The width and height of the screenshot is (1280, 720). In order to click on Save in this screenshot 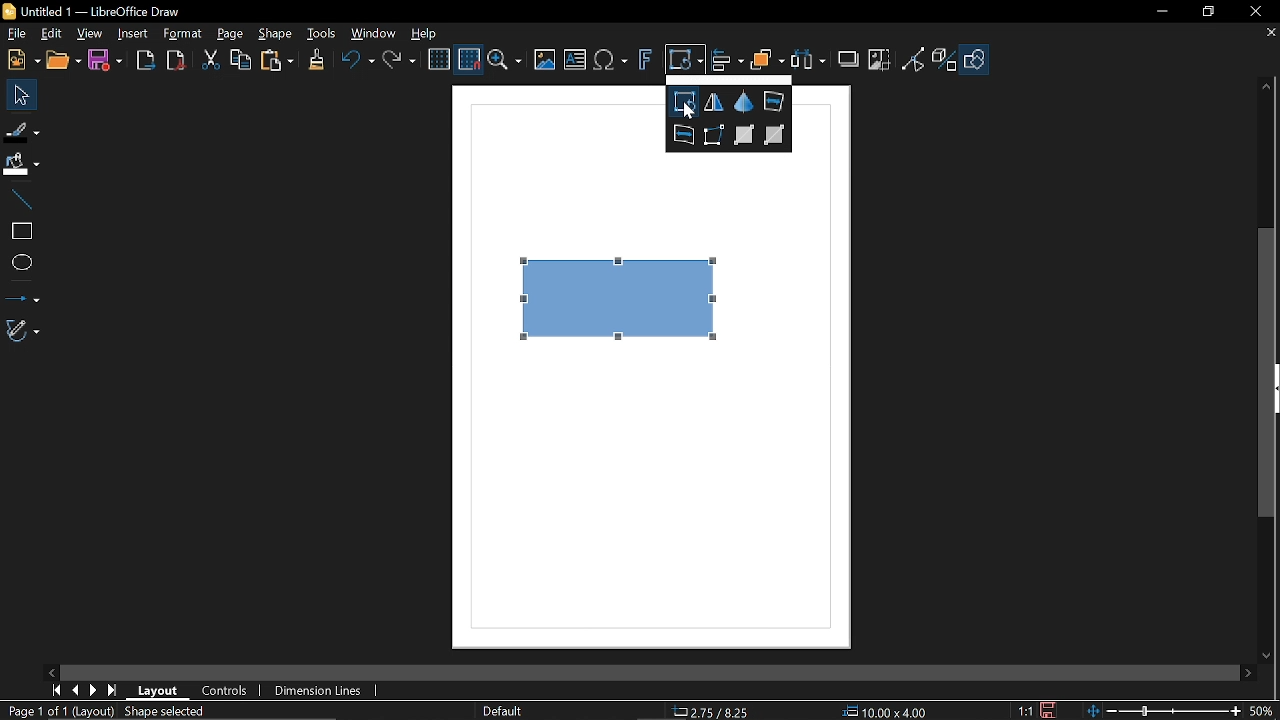, I will do `click(104, 62)`.